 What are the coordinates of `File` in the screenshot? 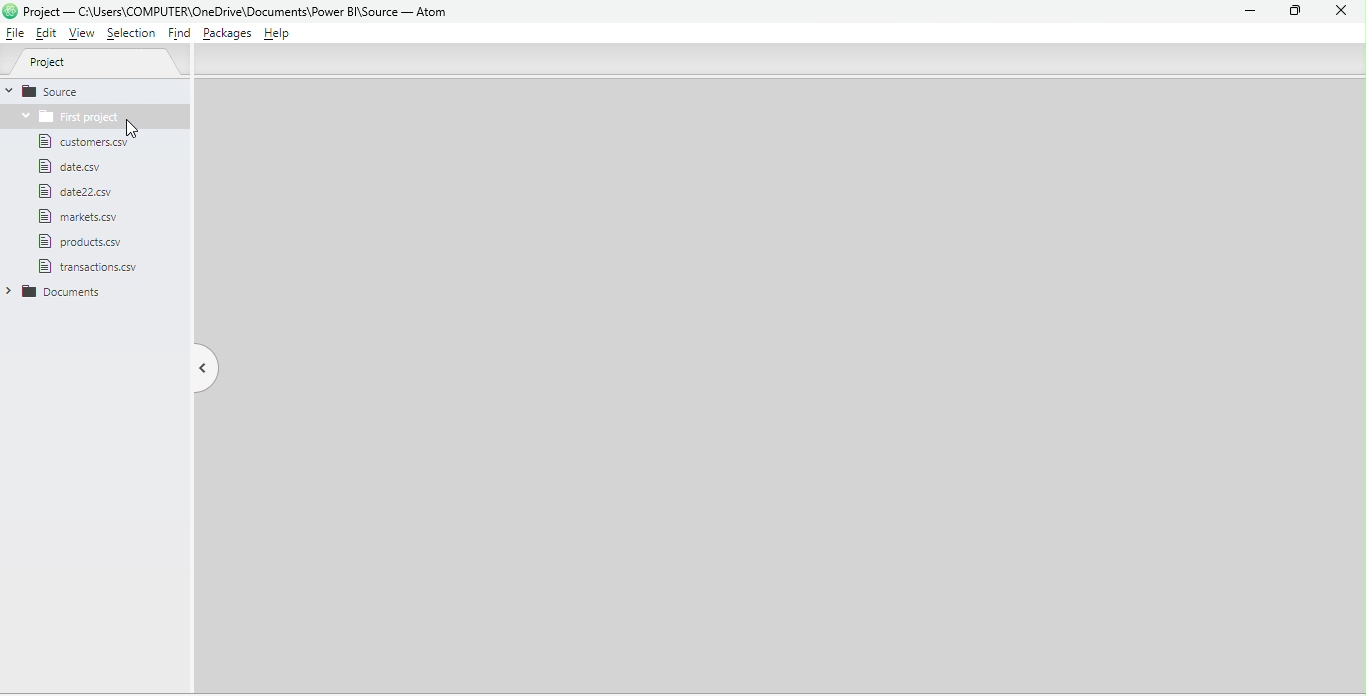 It's located at (76, 216).